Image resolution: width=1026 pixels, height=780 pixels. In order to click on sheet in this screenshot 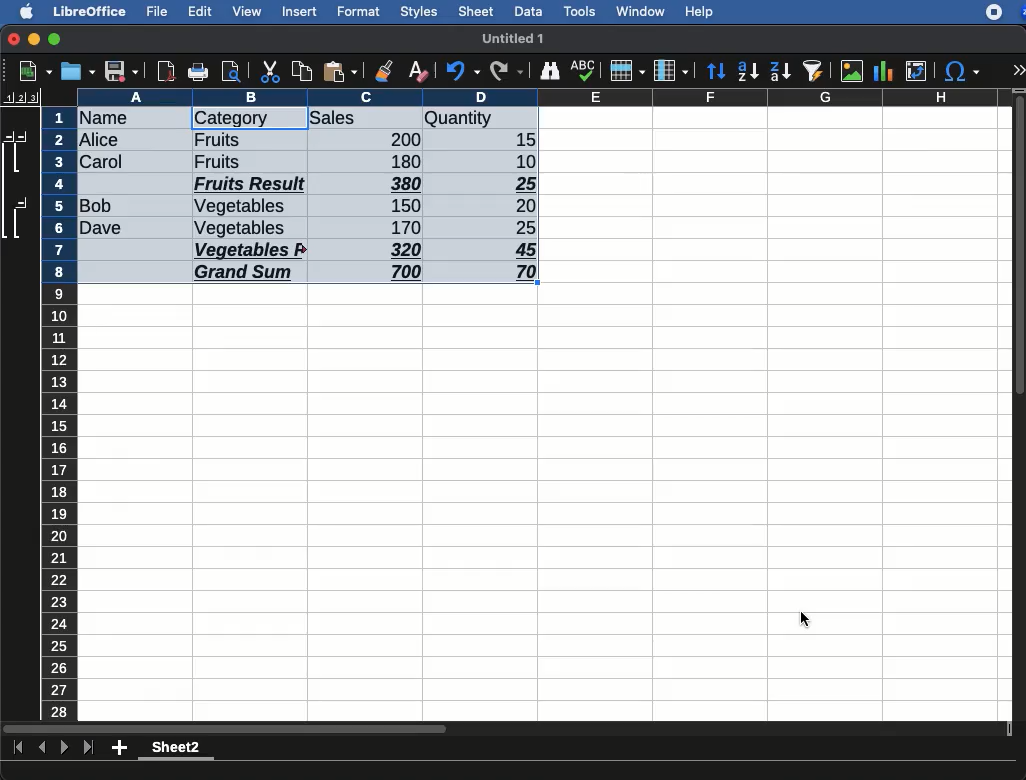, I will do `click(477, 11)`.